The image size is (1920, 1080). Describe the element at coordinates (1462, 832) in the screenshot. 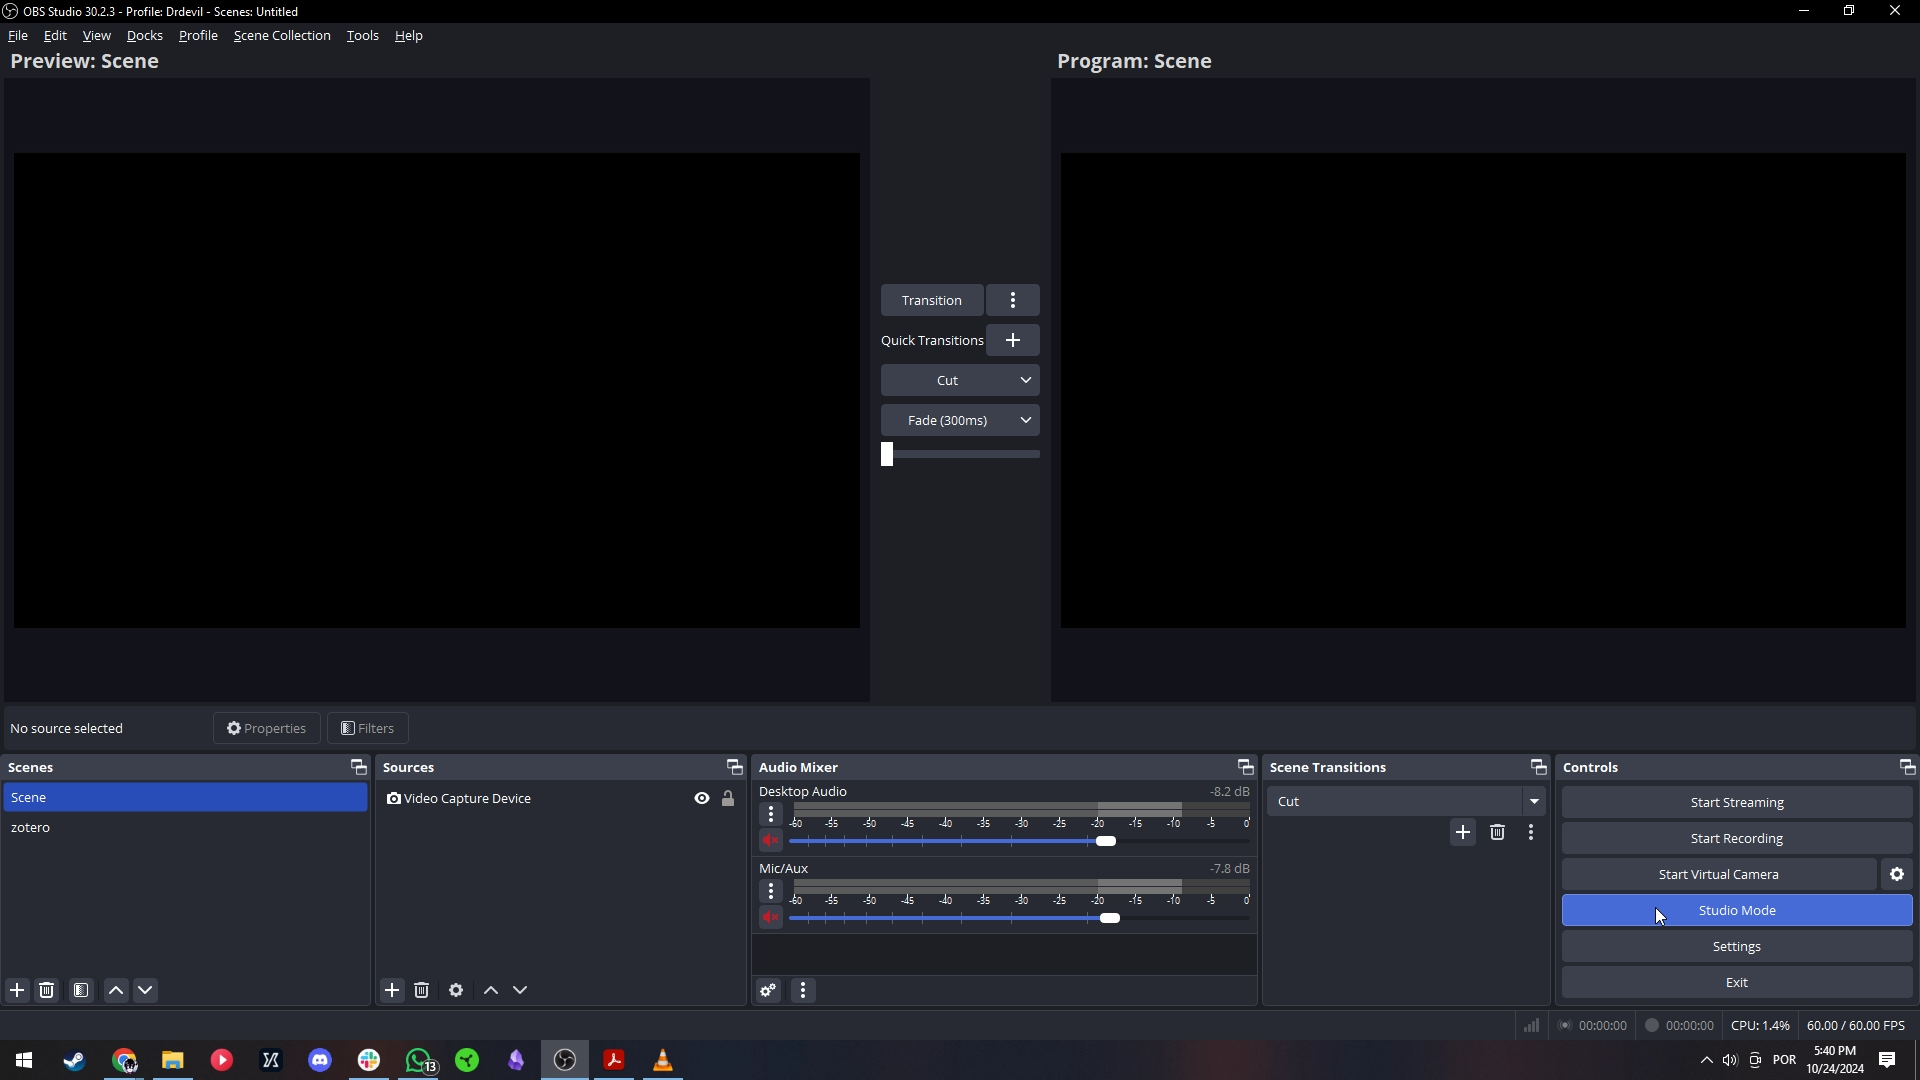

I see `Add scene transition` at that location.